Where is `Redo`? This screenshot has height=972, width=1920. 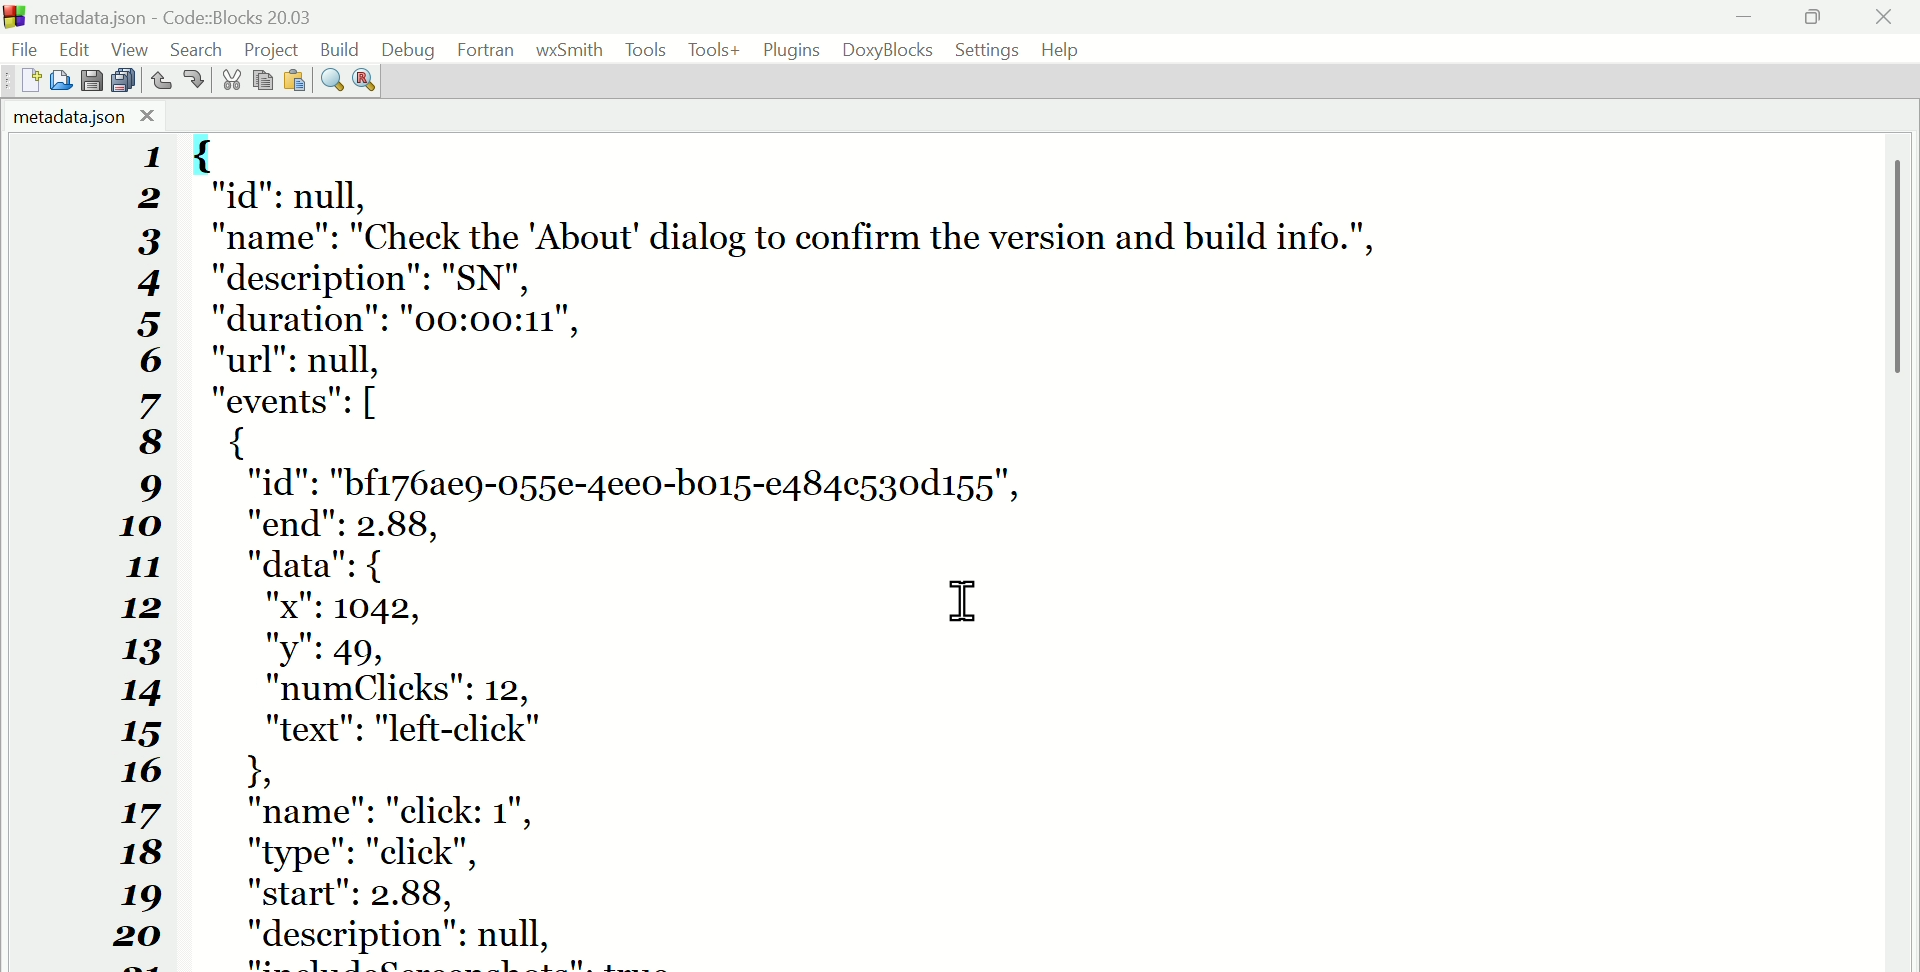
Redo is located at coordinates (193, 78).